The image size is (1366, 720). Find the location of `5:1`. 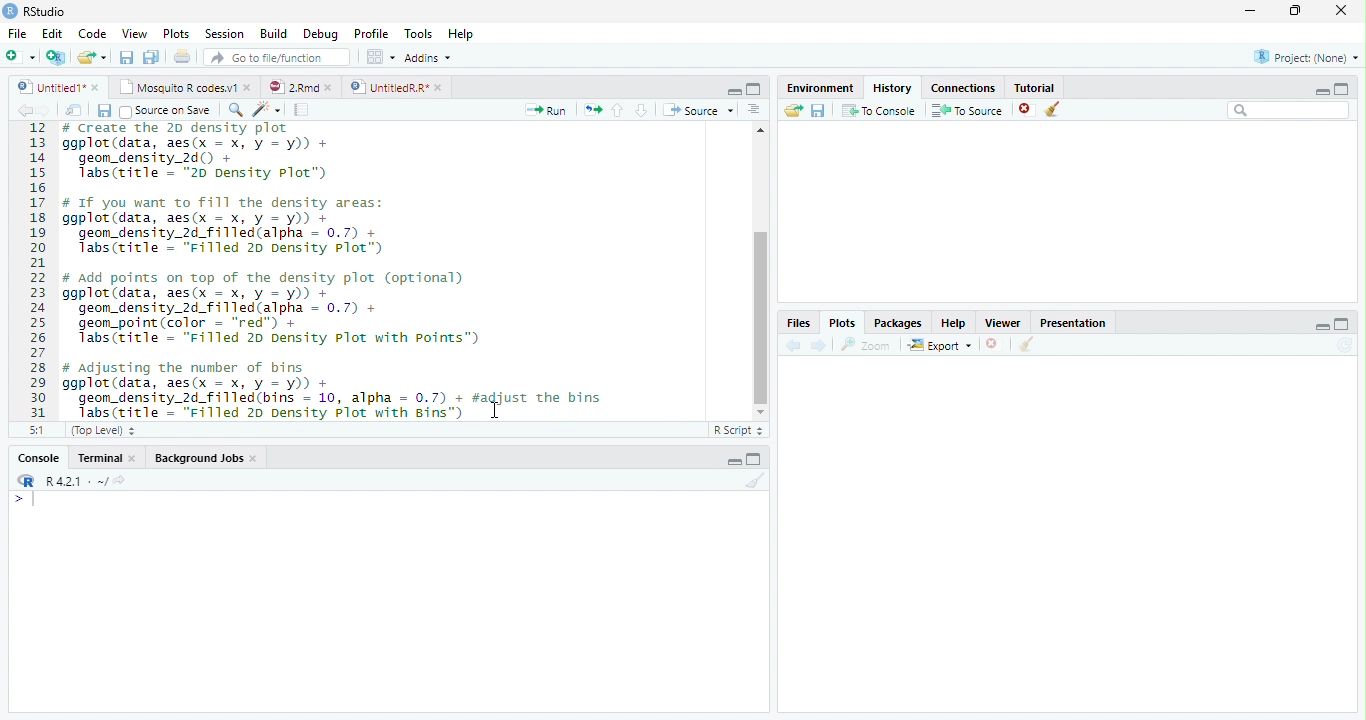

5:1 is located at coordinates (33, 430).